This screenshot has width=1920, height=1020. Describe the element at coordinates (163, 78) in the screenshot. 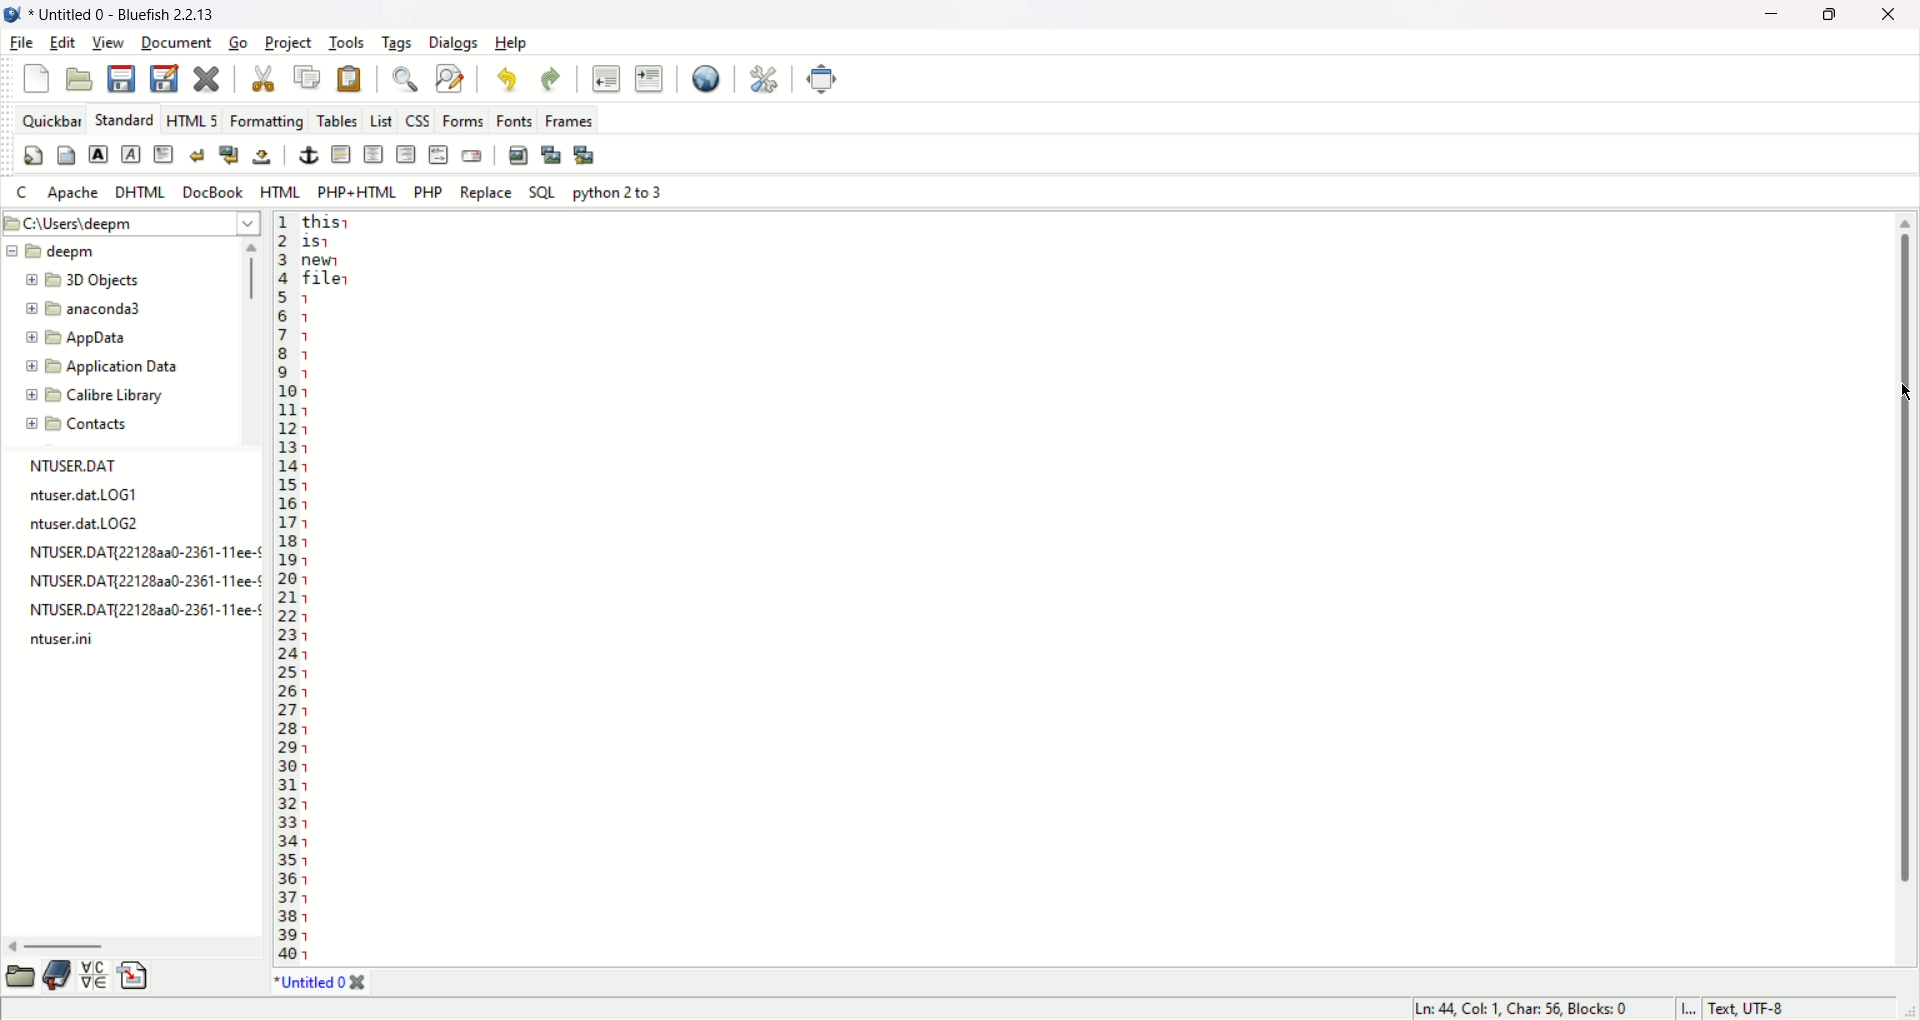

I see `save as` at that location.